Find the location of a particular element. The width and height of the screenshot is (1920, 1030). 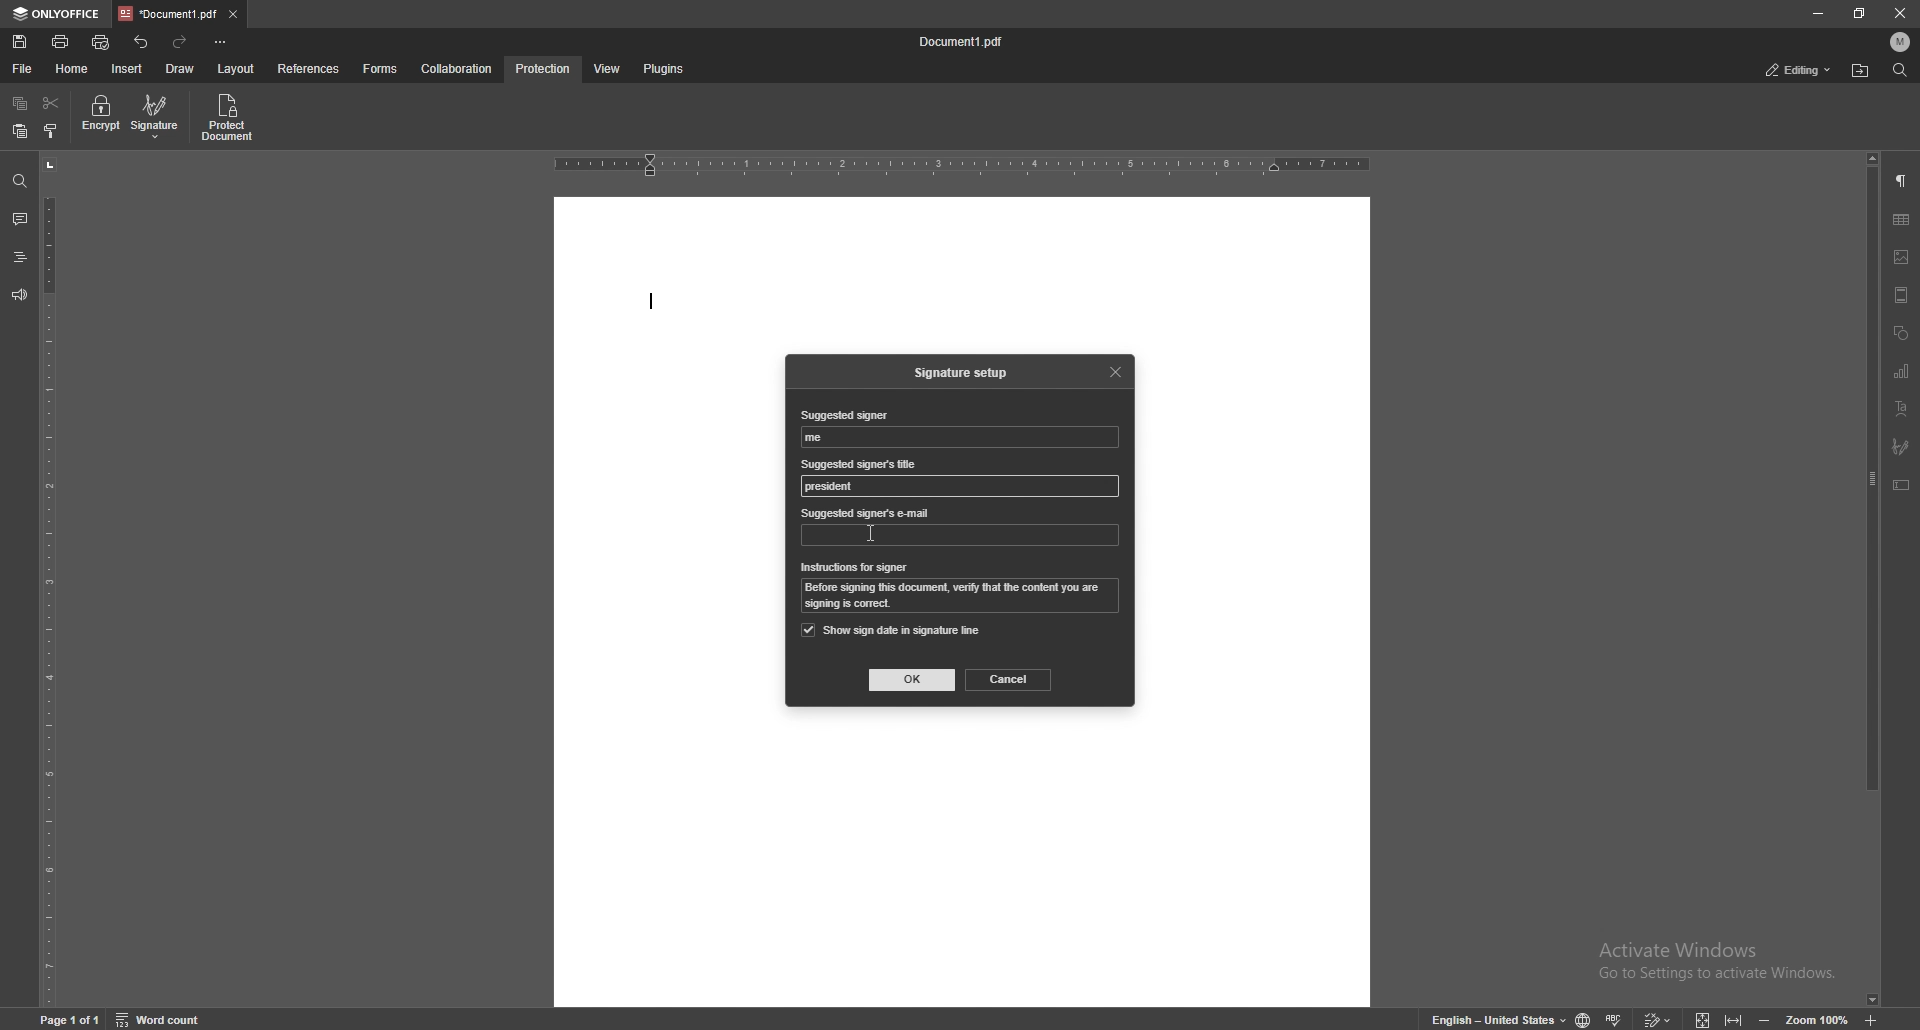

typing start is located at coordinates (658, 309).